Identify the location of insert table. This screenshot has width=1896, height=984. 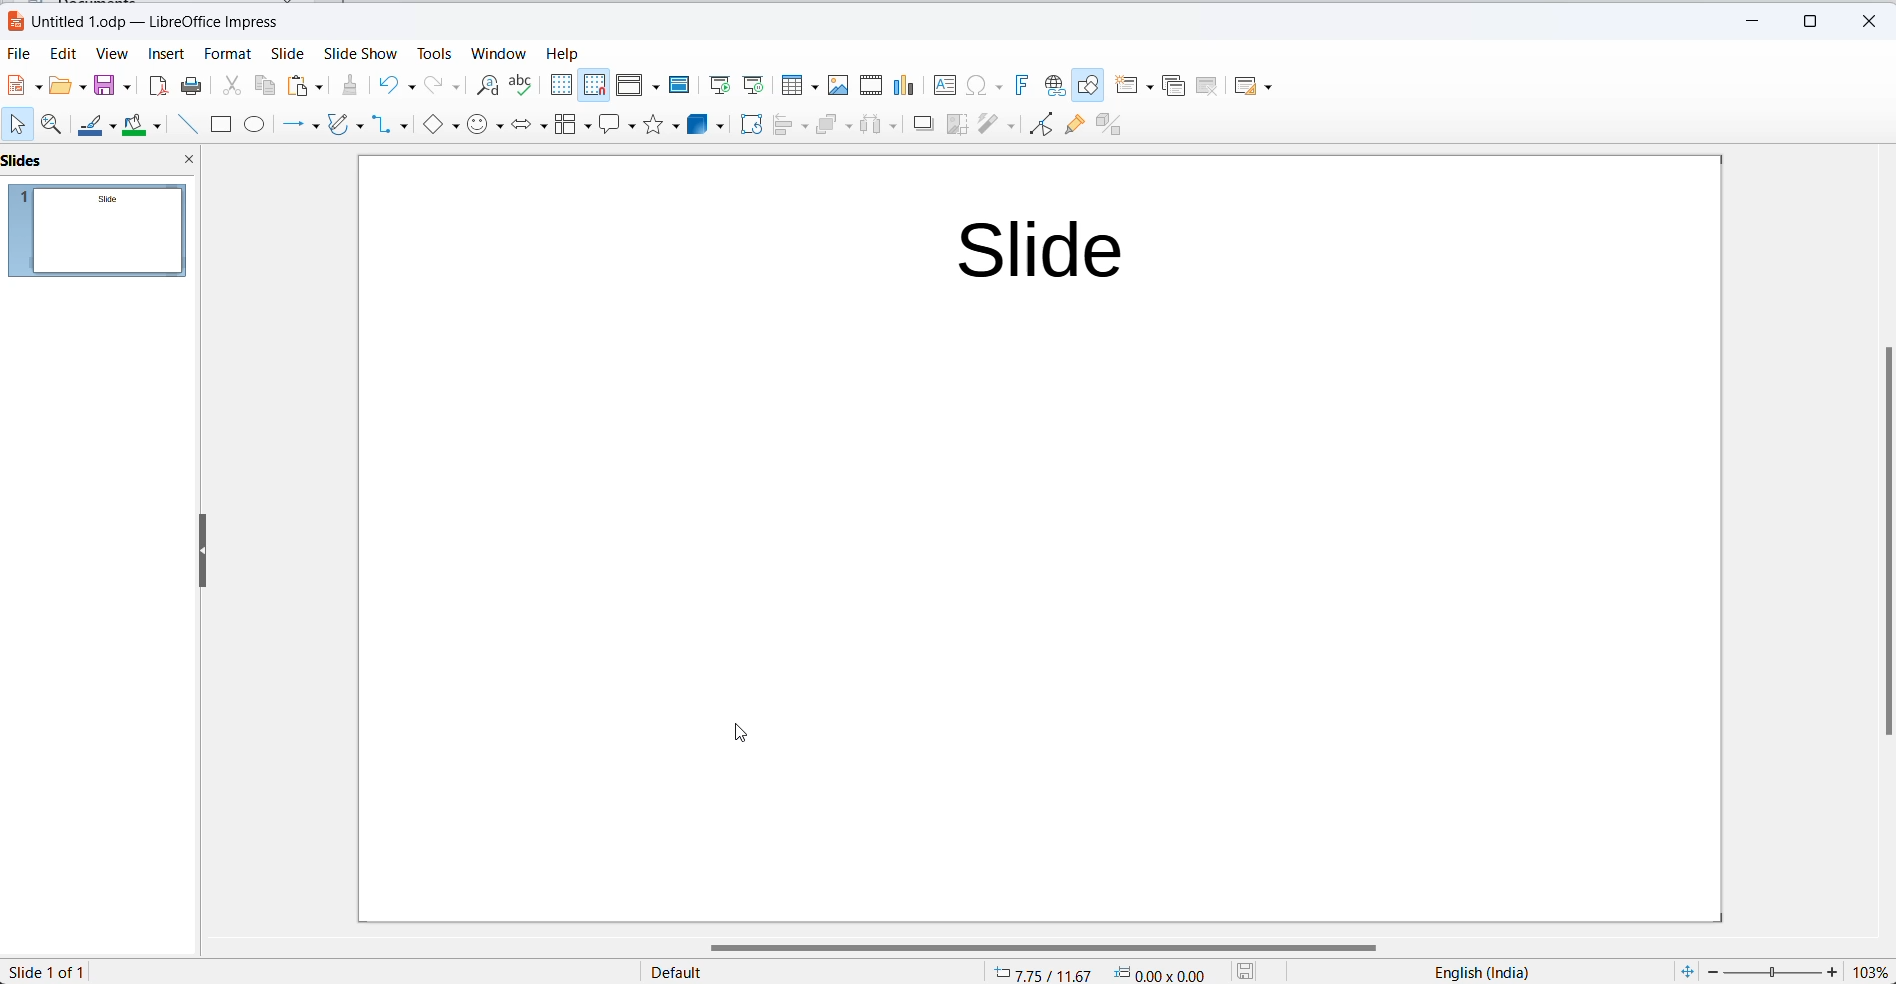
(798, 87).